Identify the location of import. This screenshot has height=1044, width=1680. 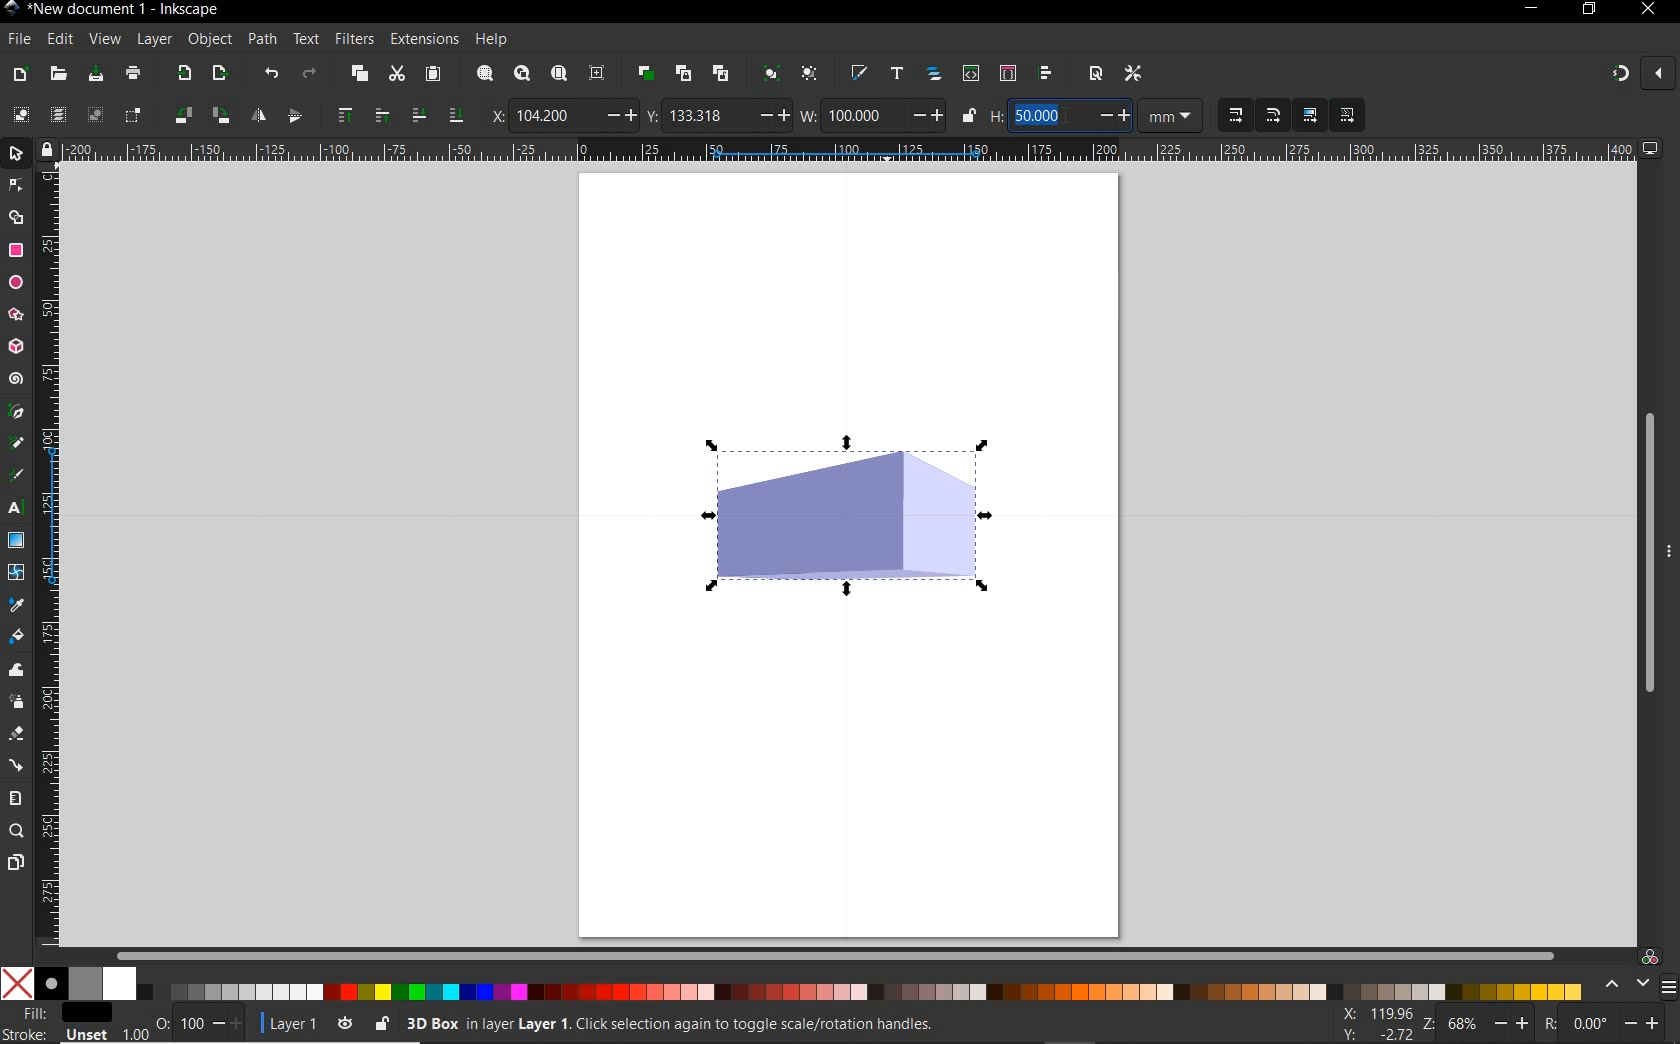
(183, 73).